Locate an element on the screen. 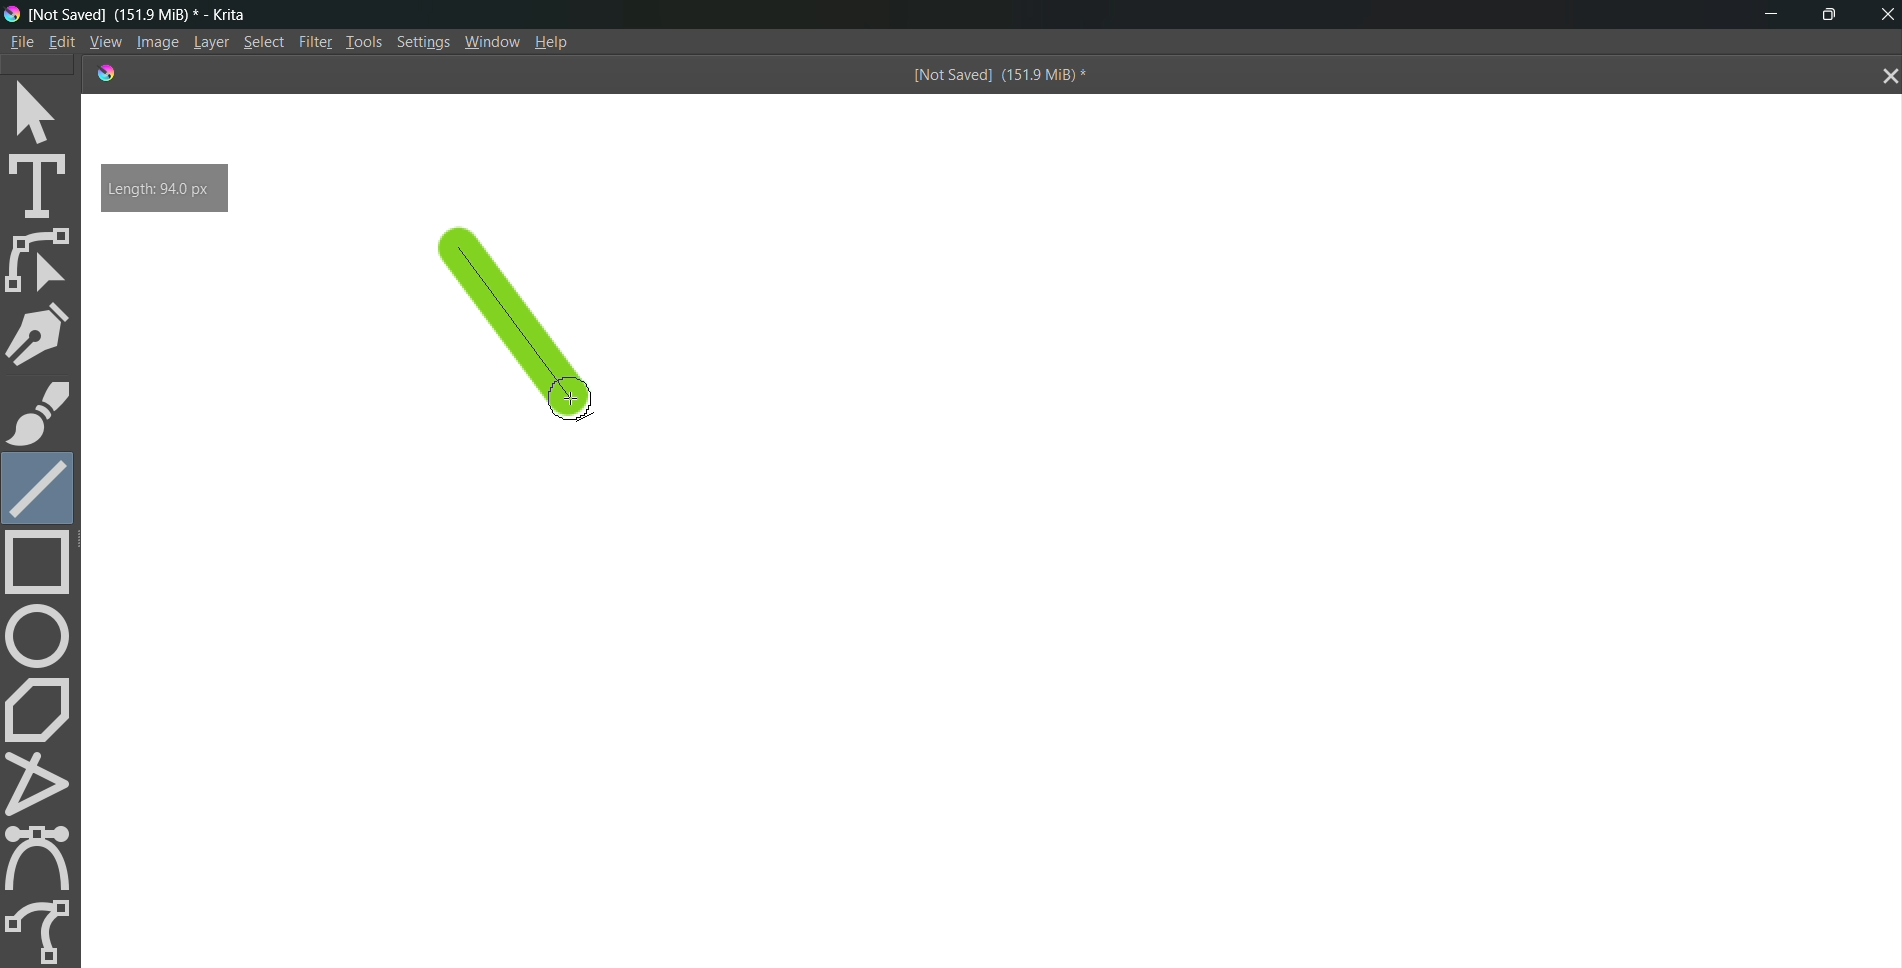  circle is located at coordinates (40, 635).